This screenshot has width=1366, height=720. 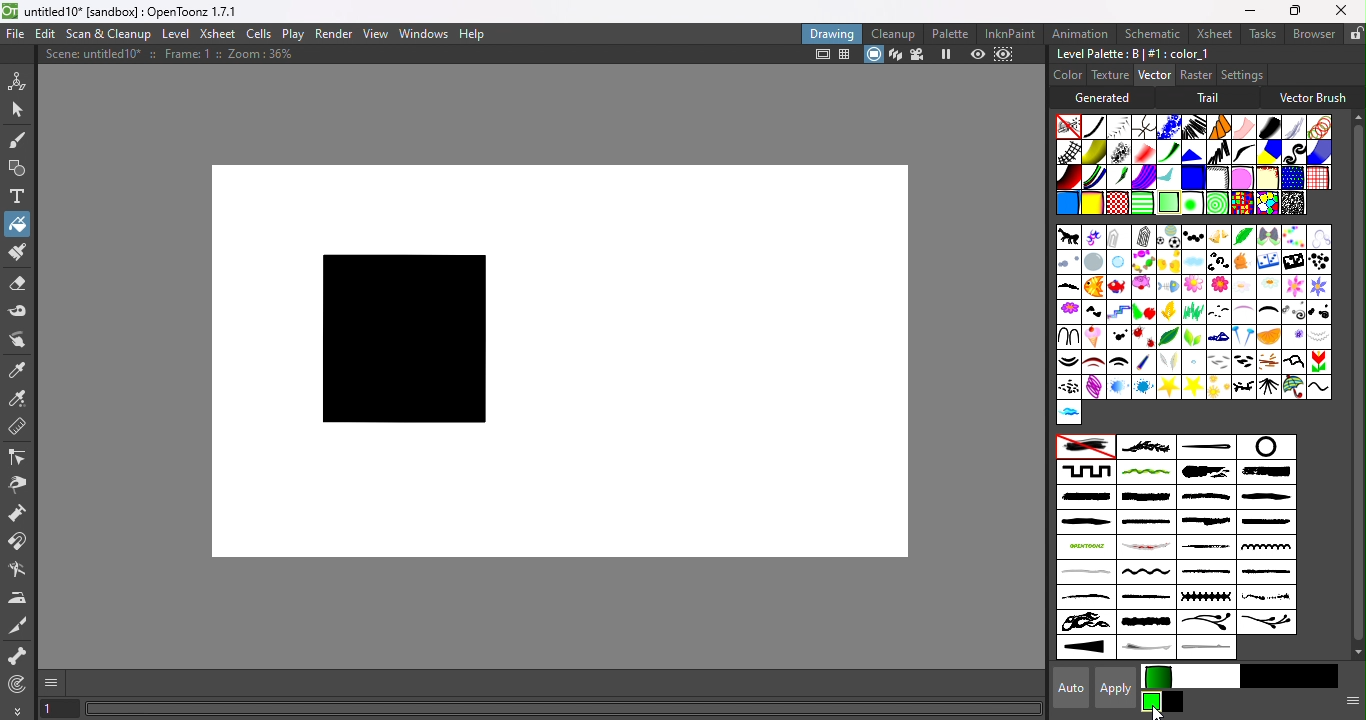 I want to click on hedge, so click(x=1267, y=314).